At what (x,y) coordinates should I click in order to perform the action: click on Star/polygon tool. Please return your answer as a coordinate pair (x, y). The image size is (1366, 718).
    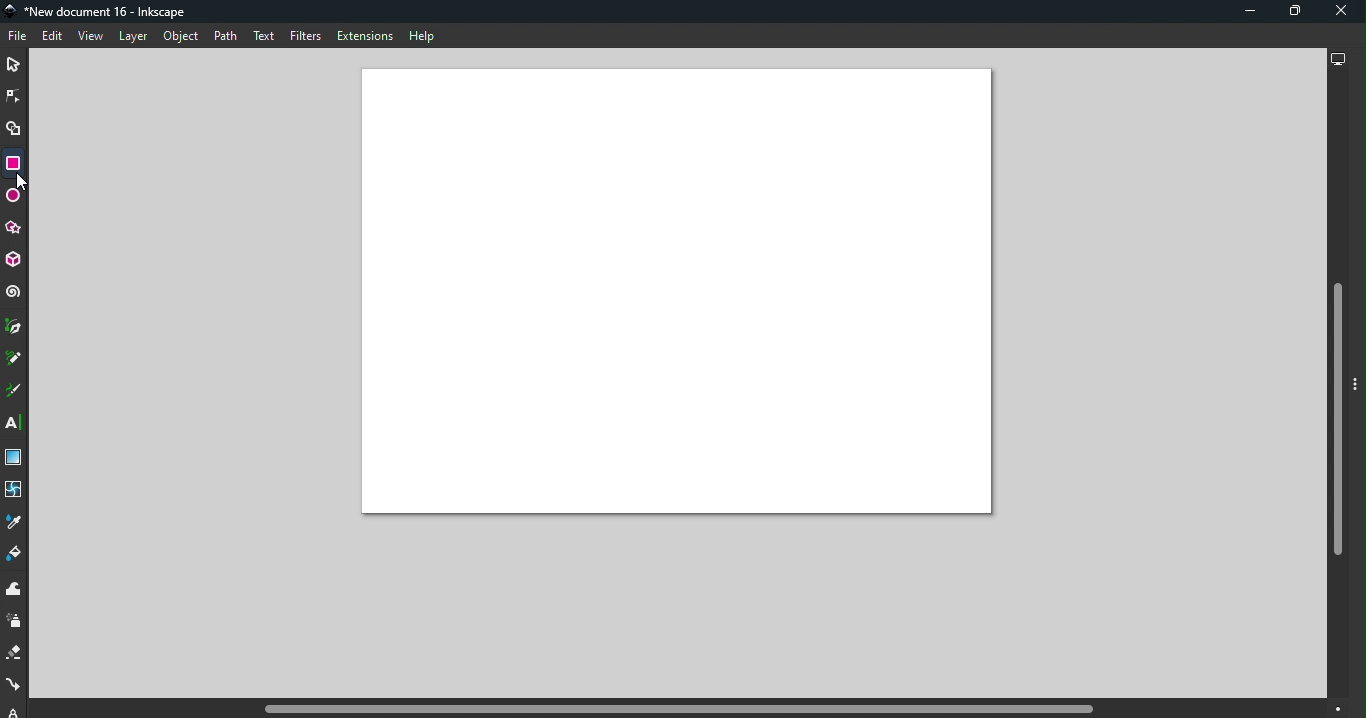
    Looking at the image, I should click on (15, 229).